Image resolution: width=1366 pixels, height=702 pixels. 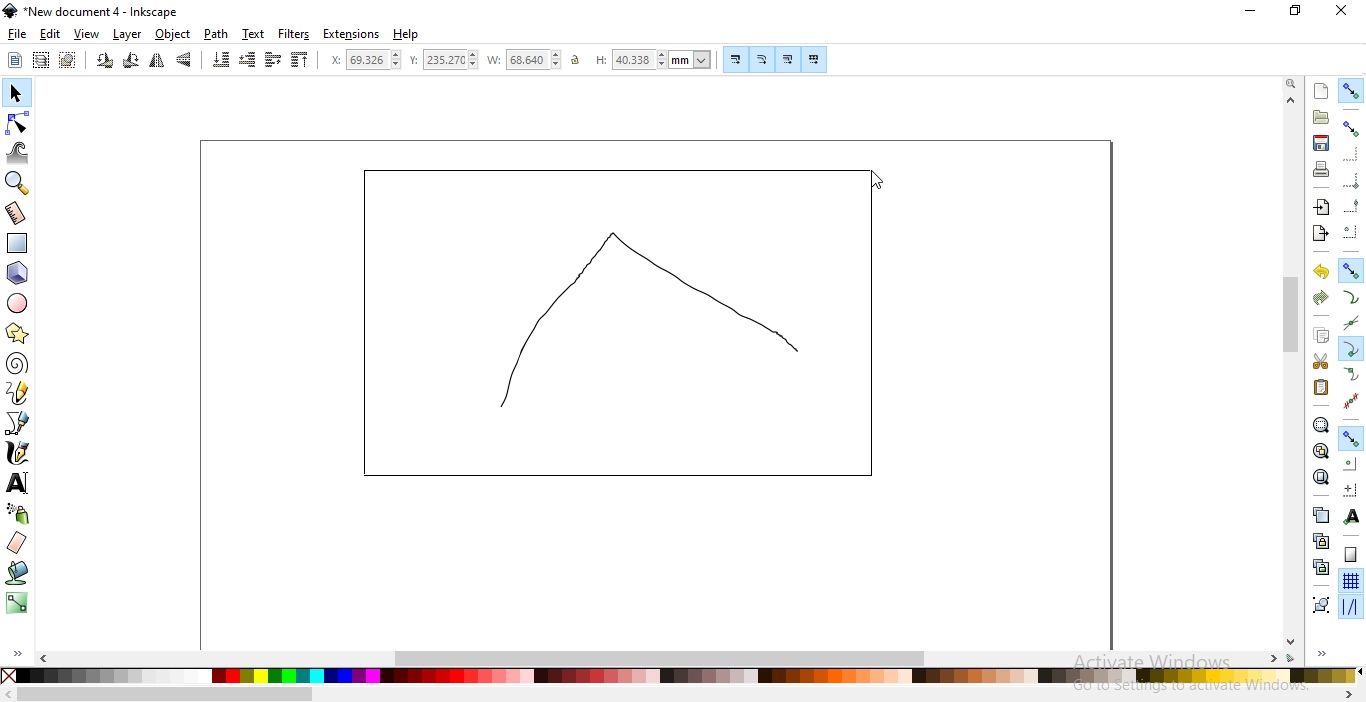 I want to click on create spirals, so click(x=16, y=364).